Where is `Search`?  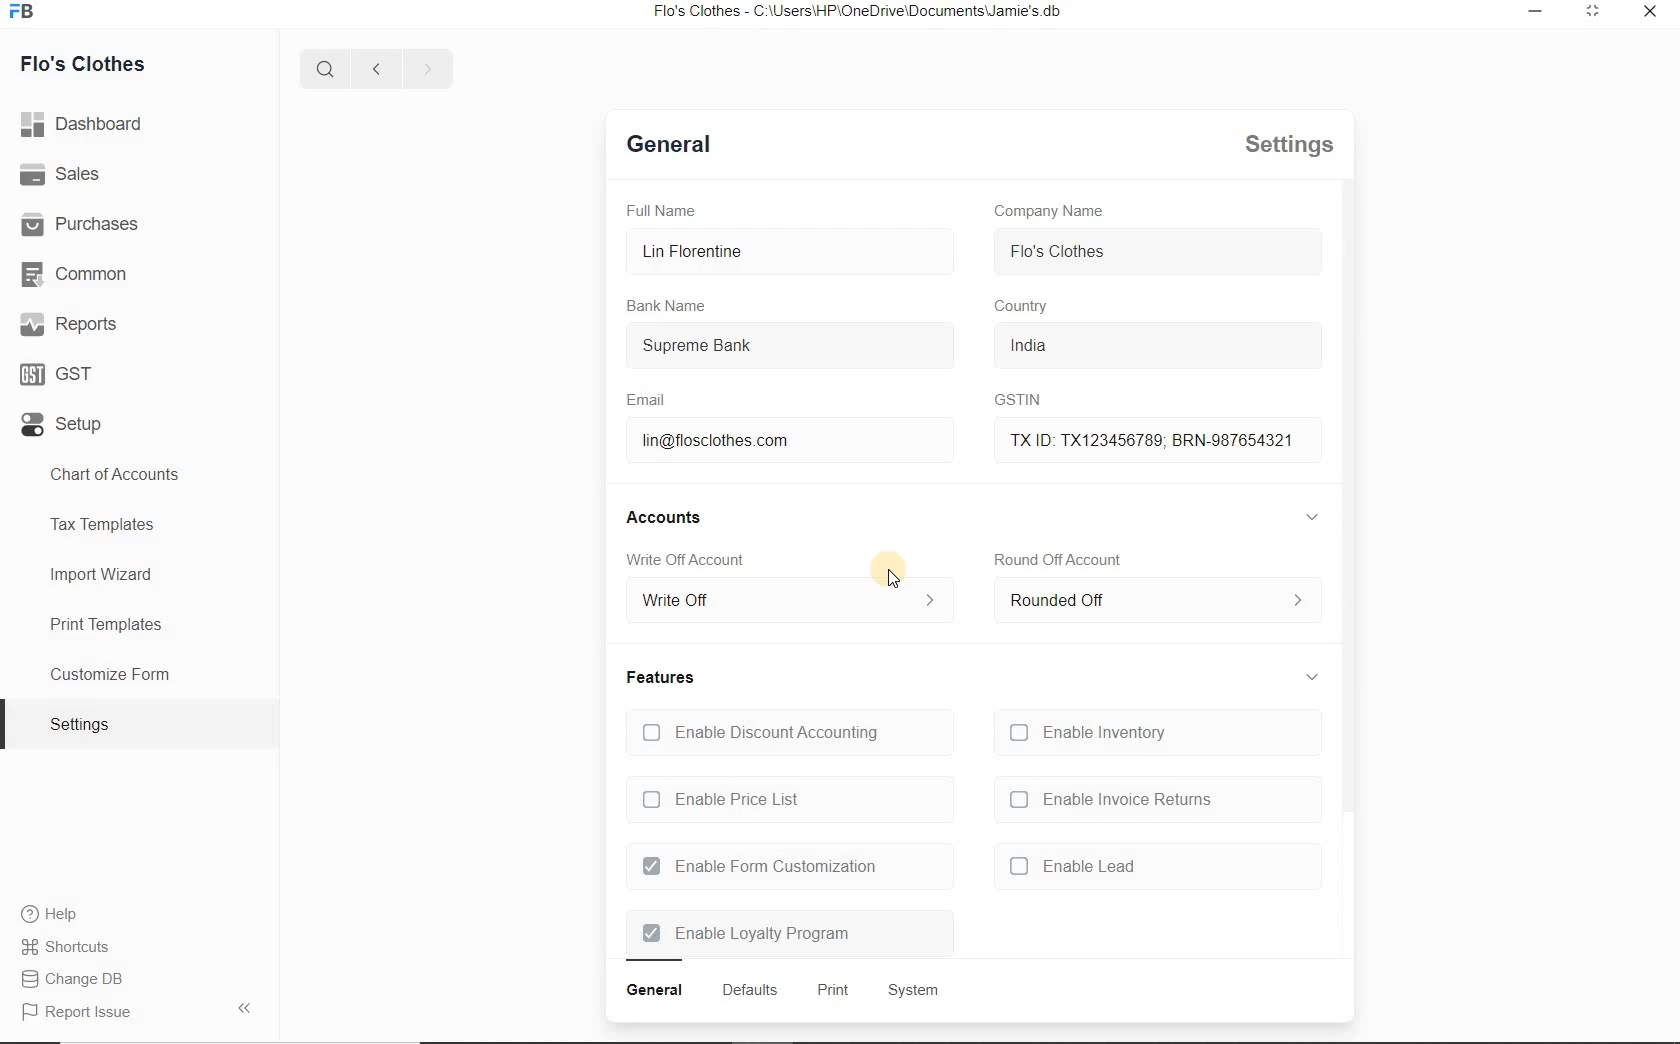
Search is located at coordinates (326, 67).